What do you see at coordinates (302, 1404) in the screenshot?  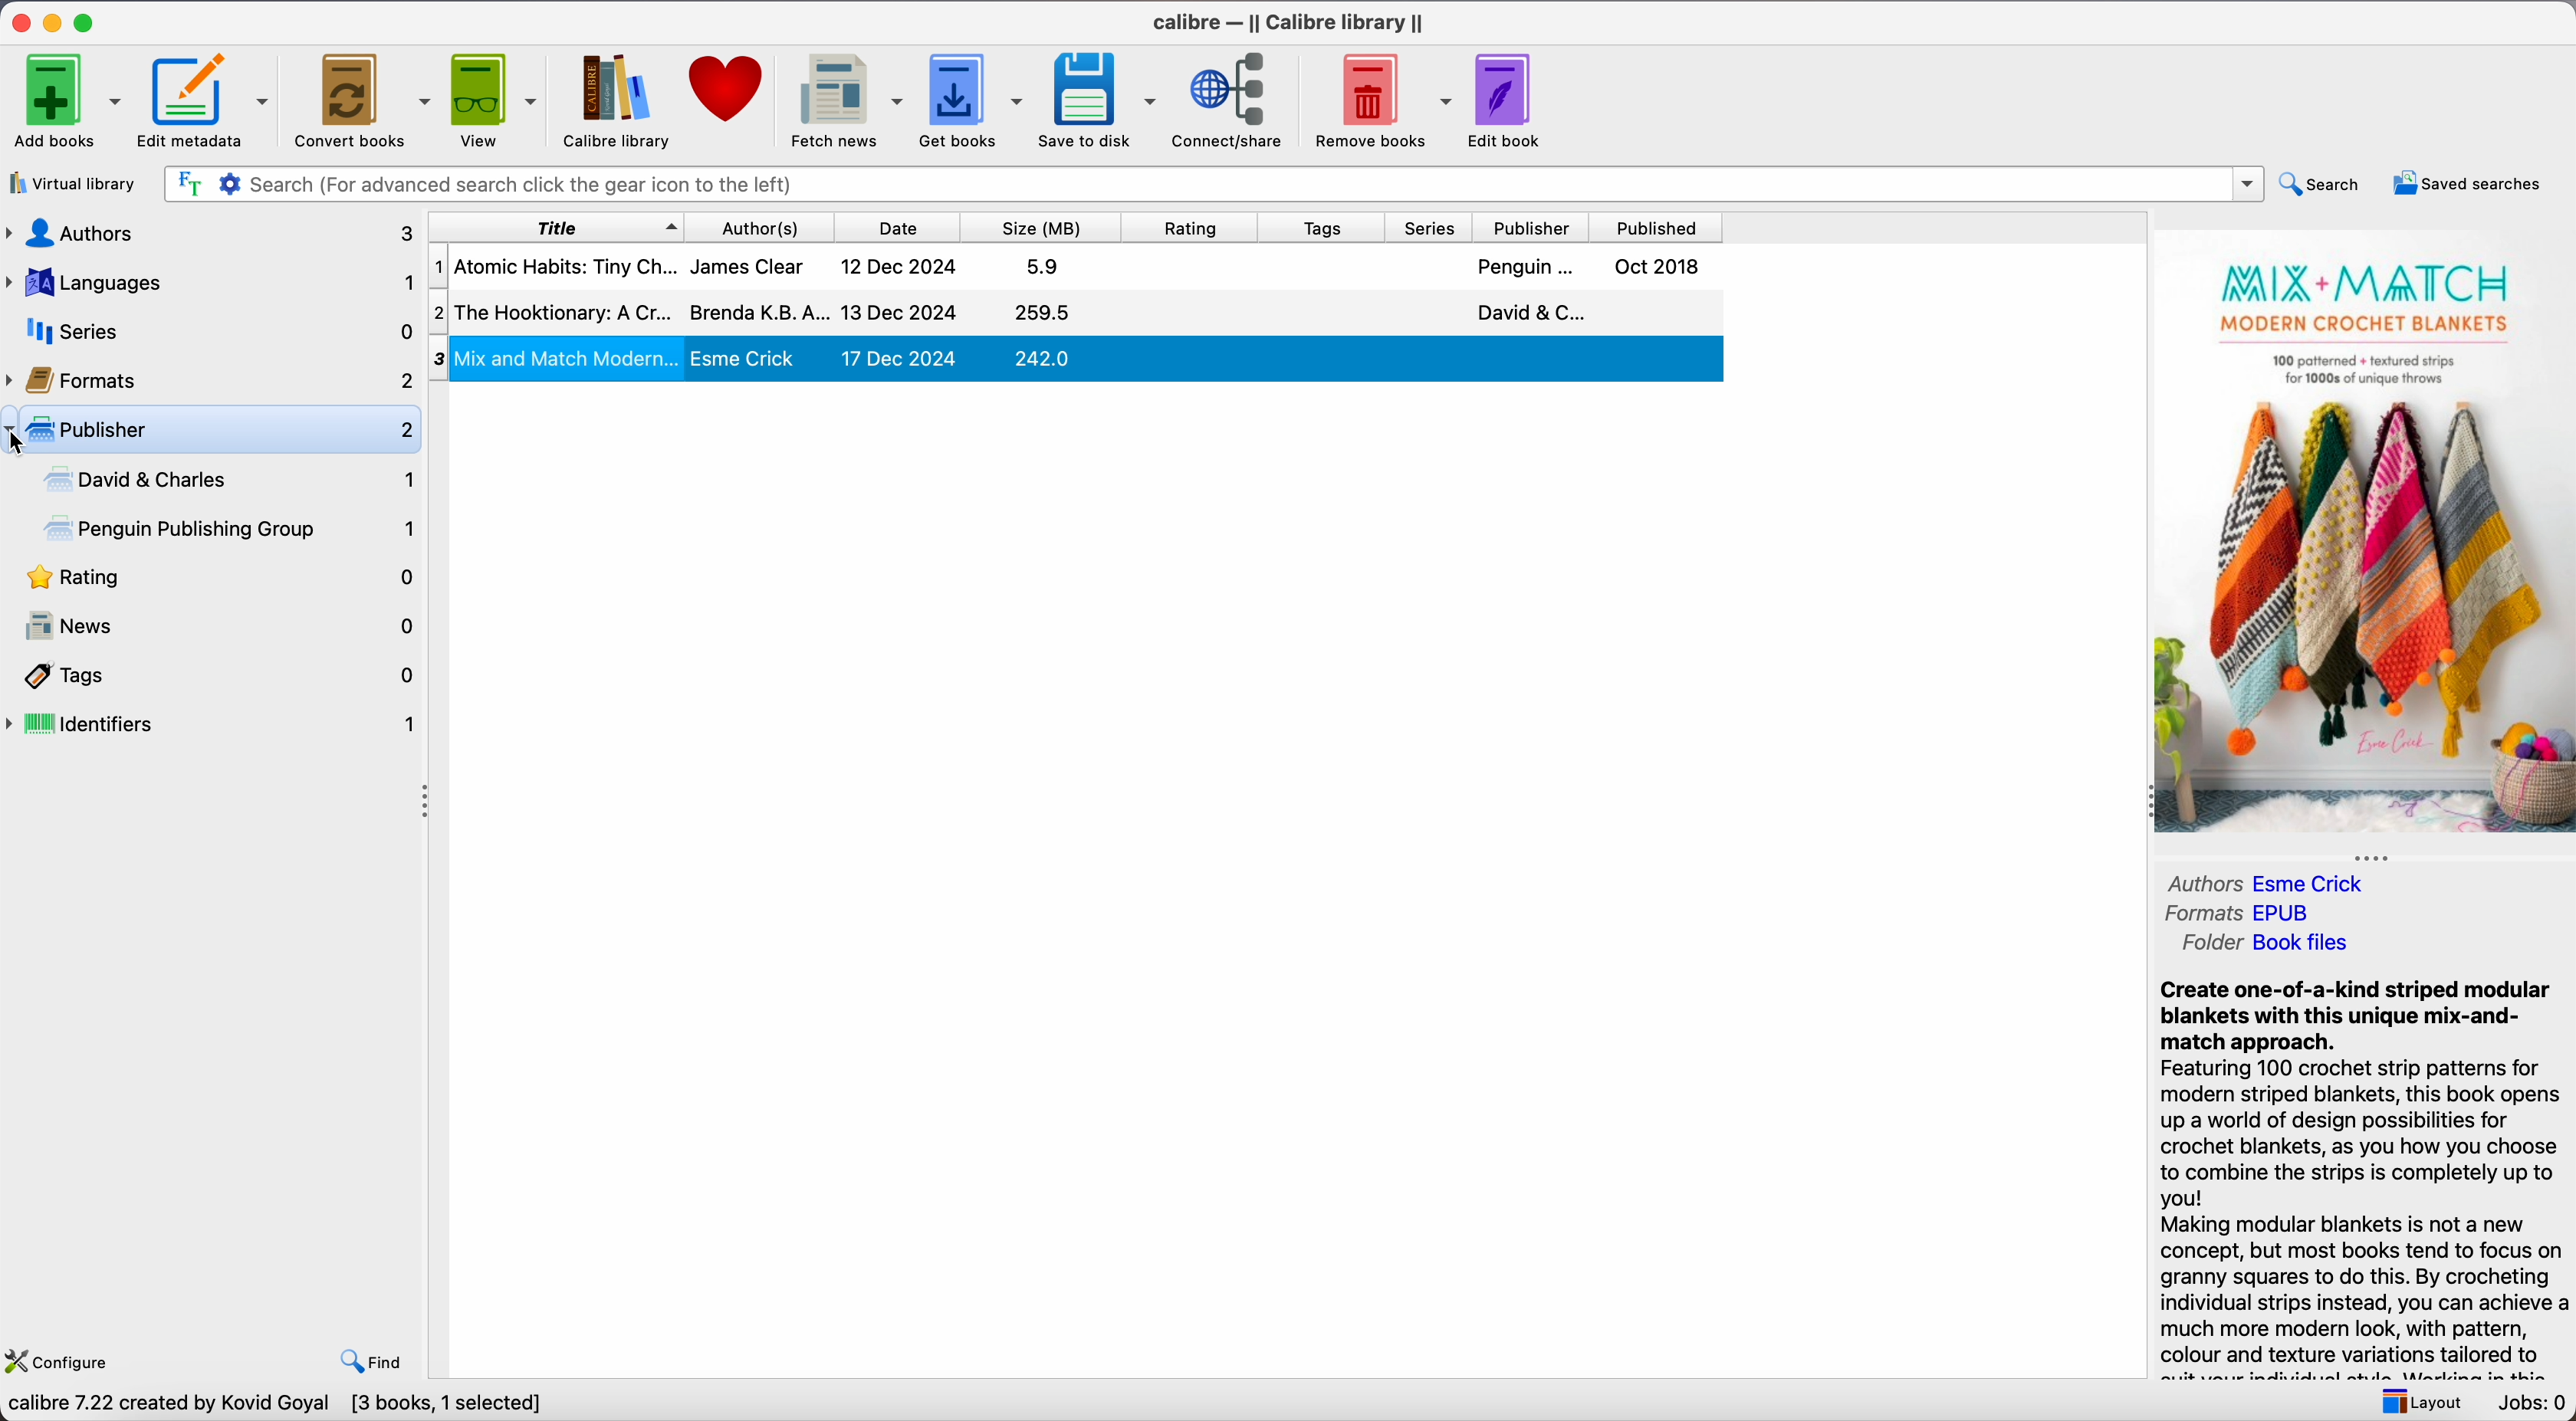 I see `calibre 7.22 created by Kovid Goyal [1 of 3 books, 1 selected]` at bounding box center [302, 1404].